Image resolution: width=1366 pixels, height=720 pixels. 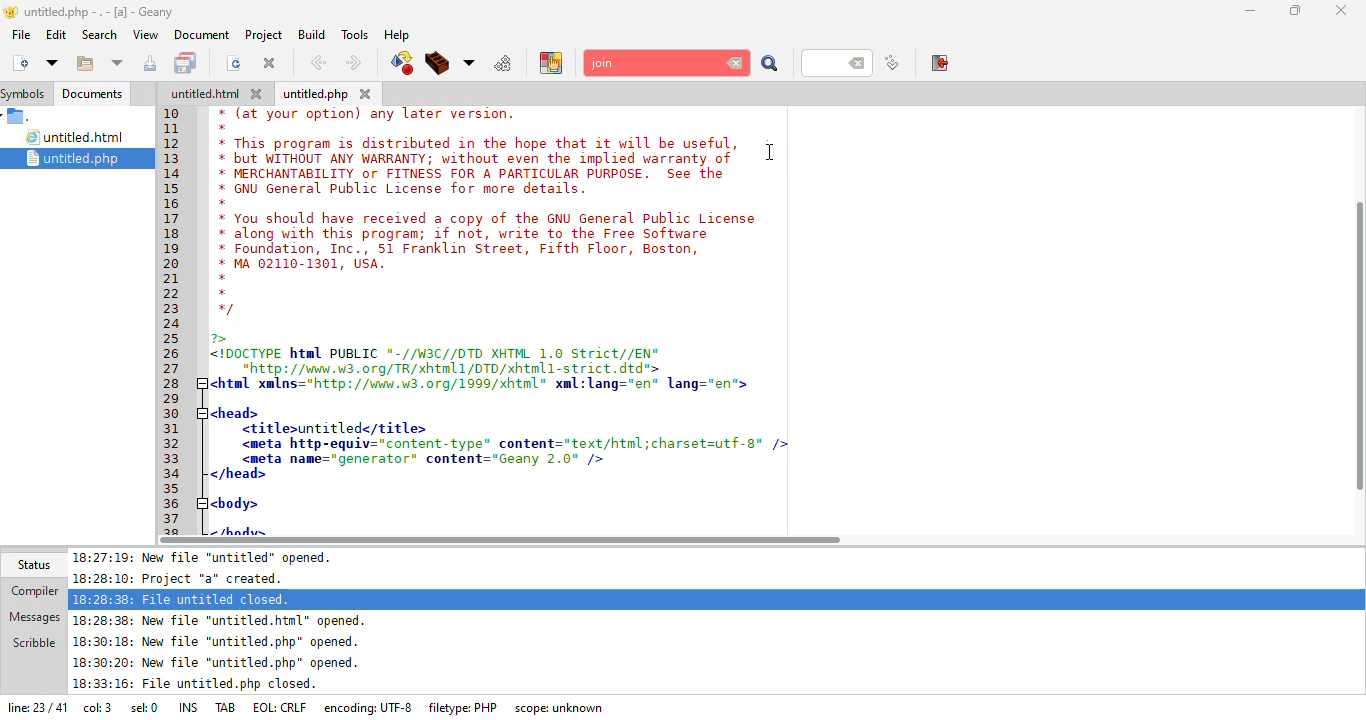 What do you see at coordinates (551, 62) in the screenshot?
I see `choose a color` at bounding box center [551, 62].